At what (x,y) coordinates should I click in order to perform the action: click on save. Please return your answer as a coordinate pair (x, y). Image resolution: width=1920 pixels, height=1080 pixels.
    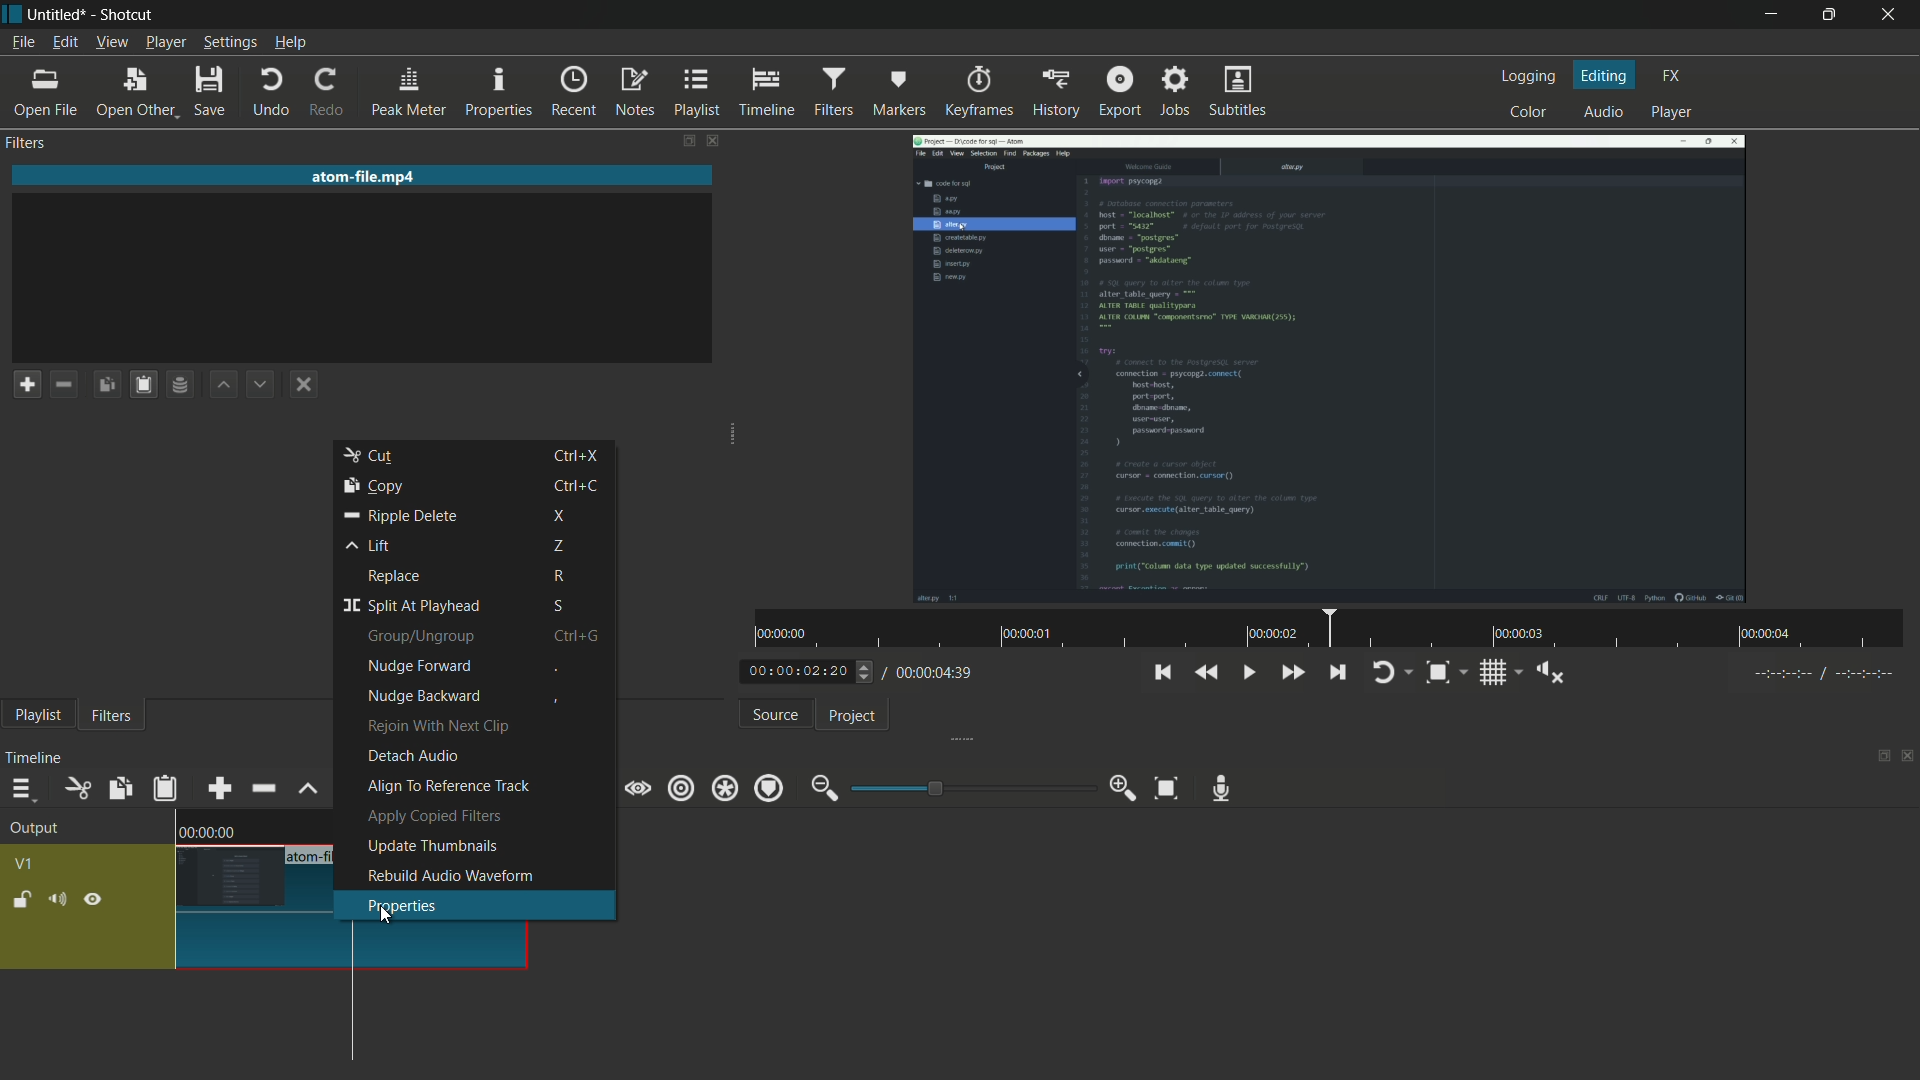
    Looking at the image, I should click on (212, 92).